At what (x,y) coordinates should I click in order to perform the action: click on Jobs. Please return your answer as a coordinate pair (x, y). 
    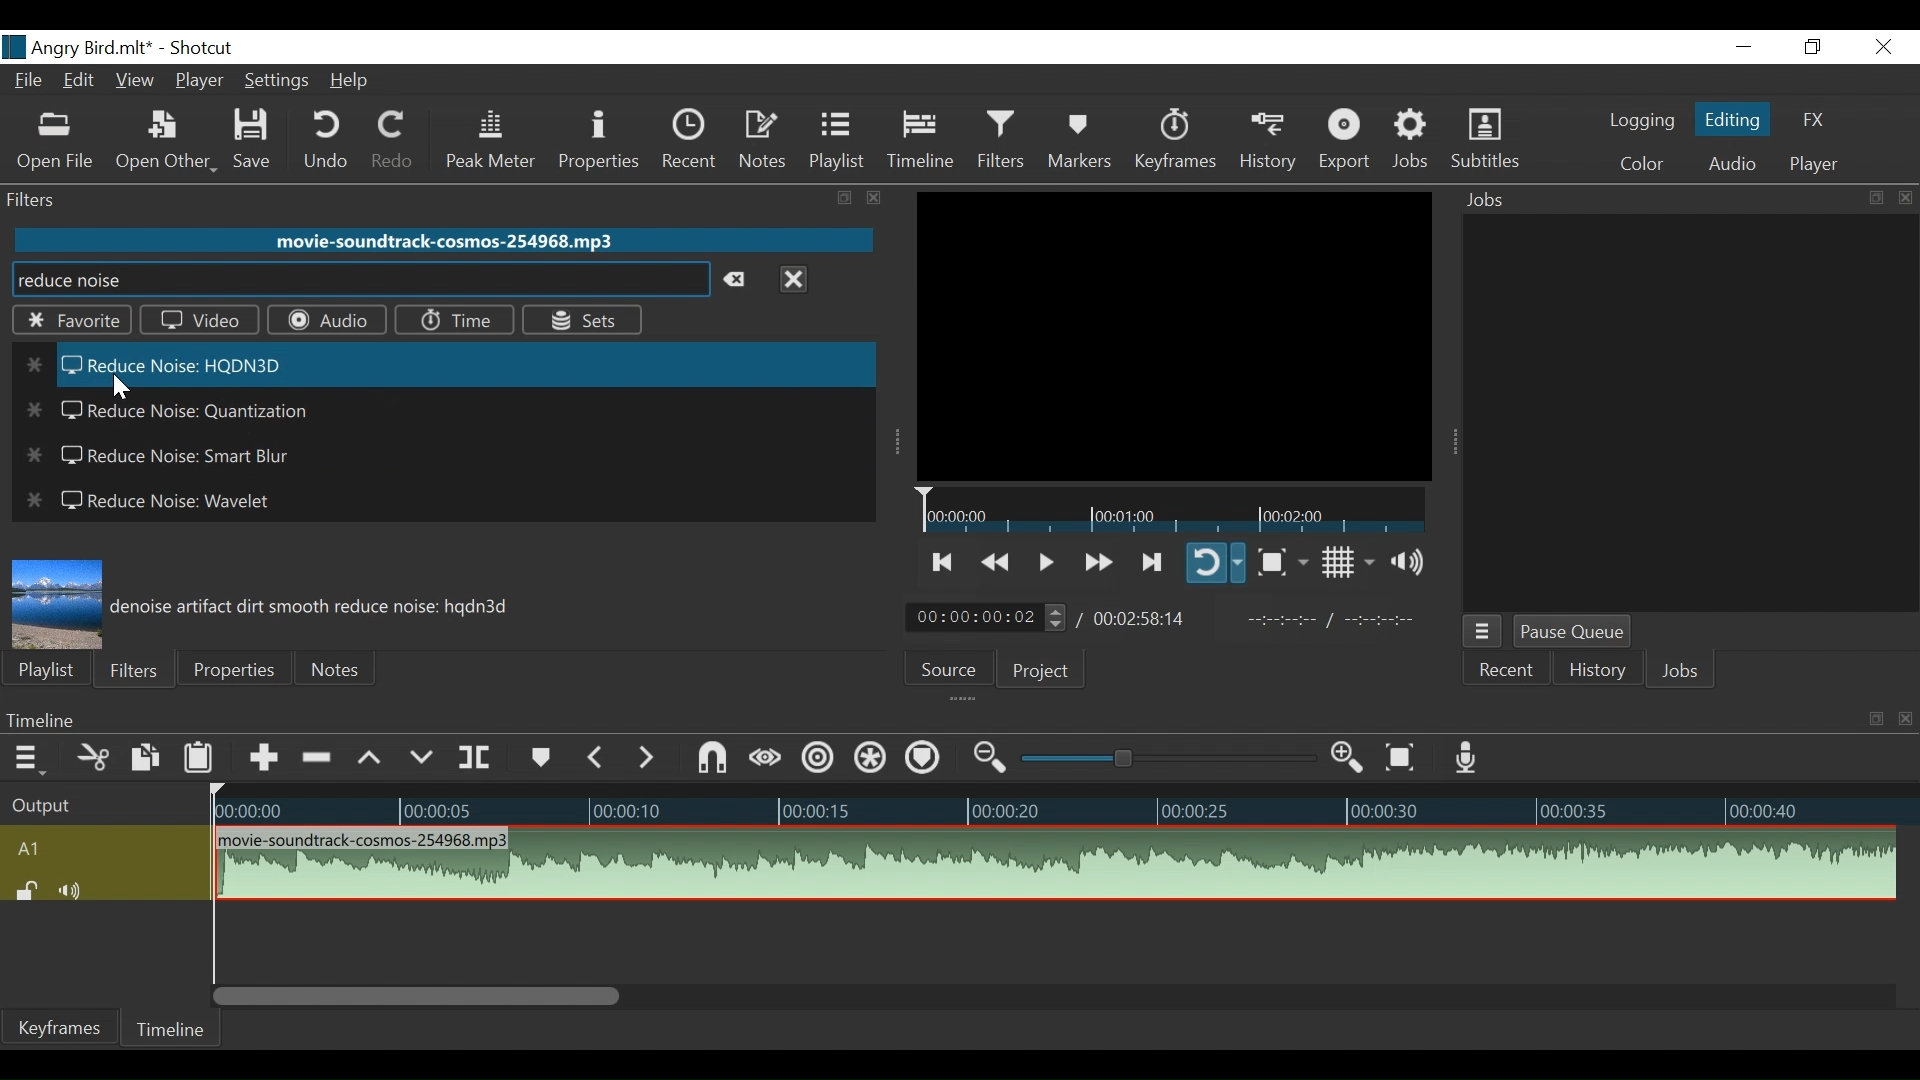
    Looking at the image, I should click on (1654, 200).